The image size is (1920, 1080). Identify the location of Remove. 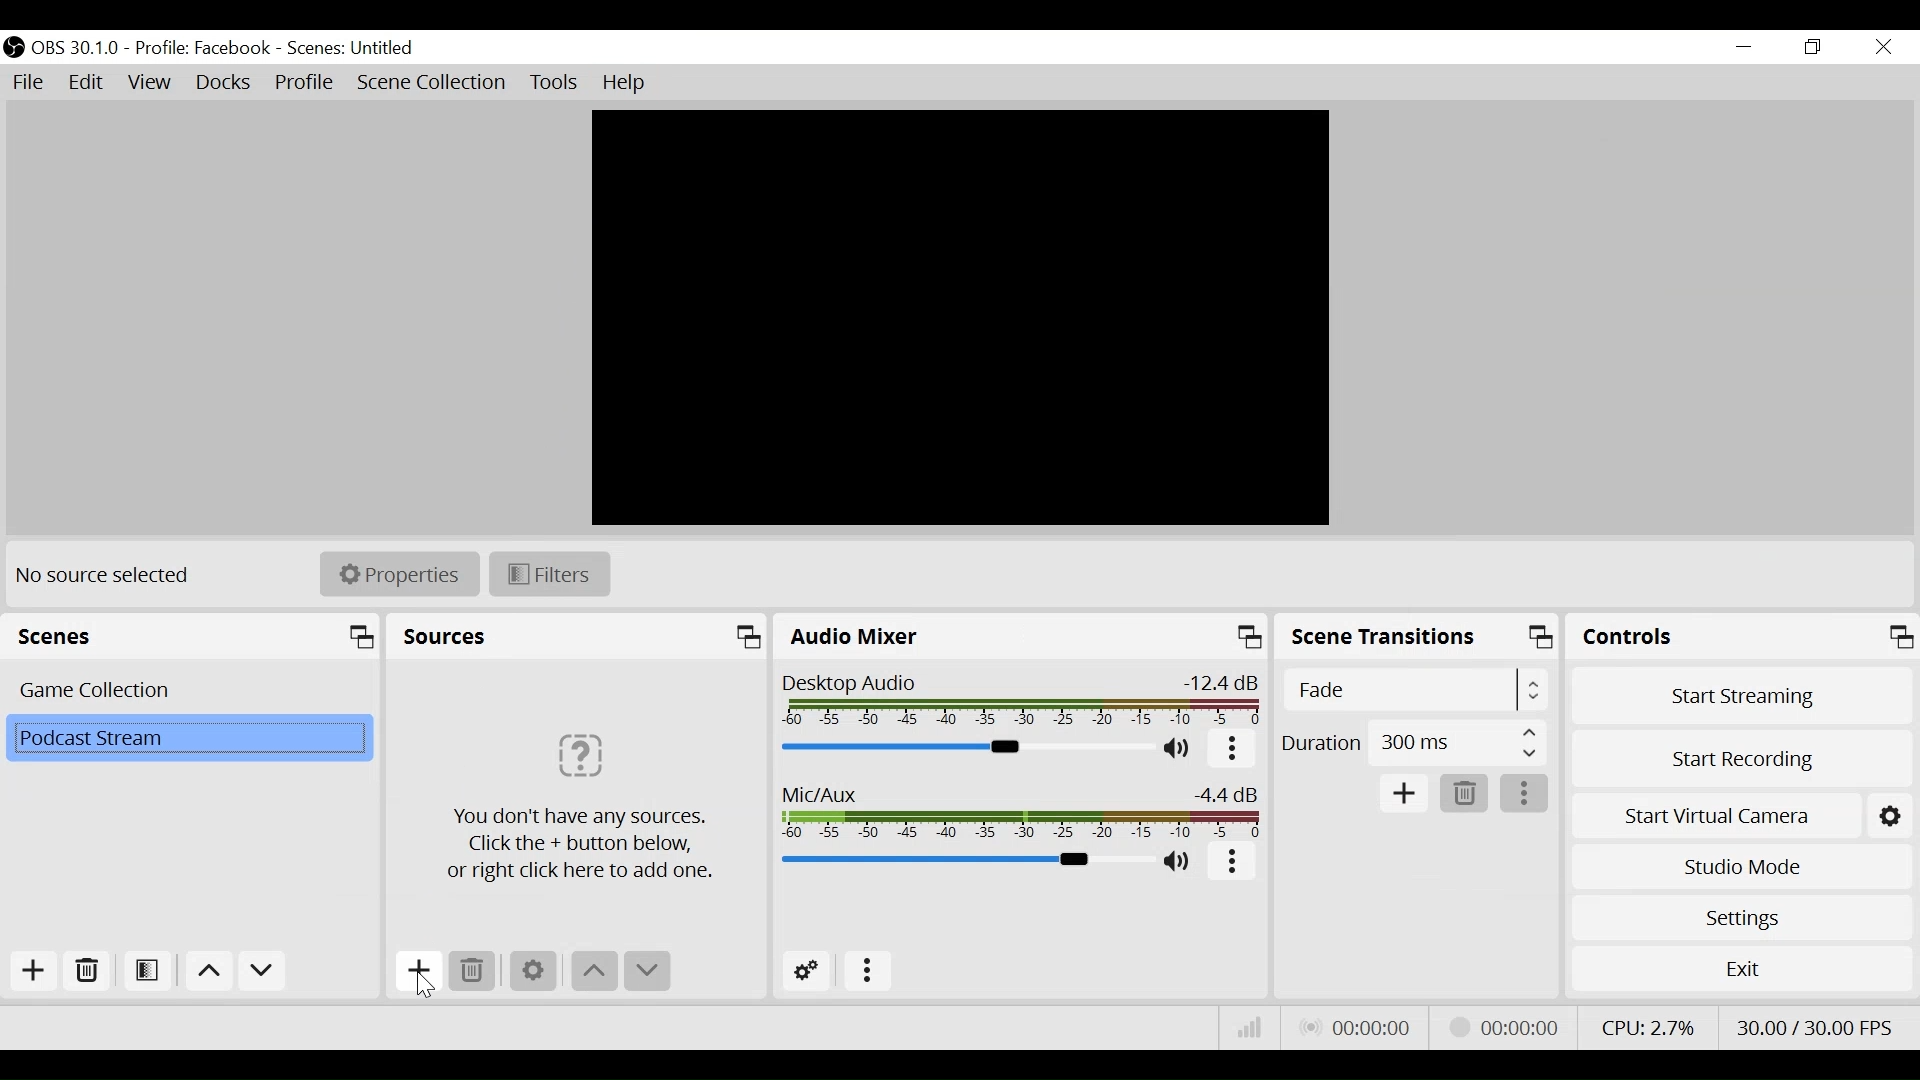
(85, 970).